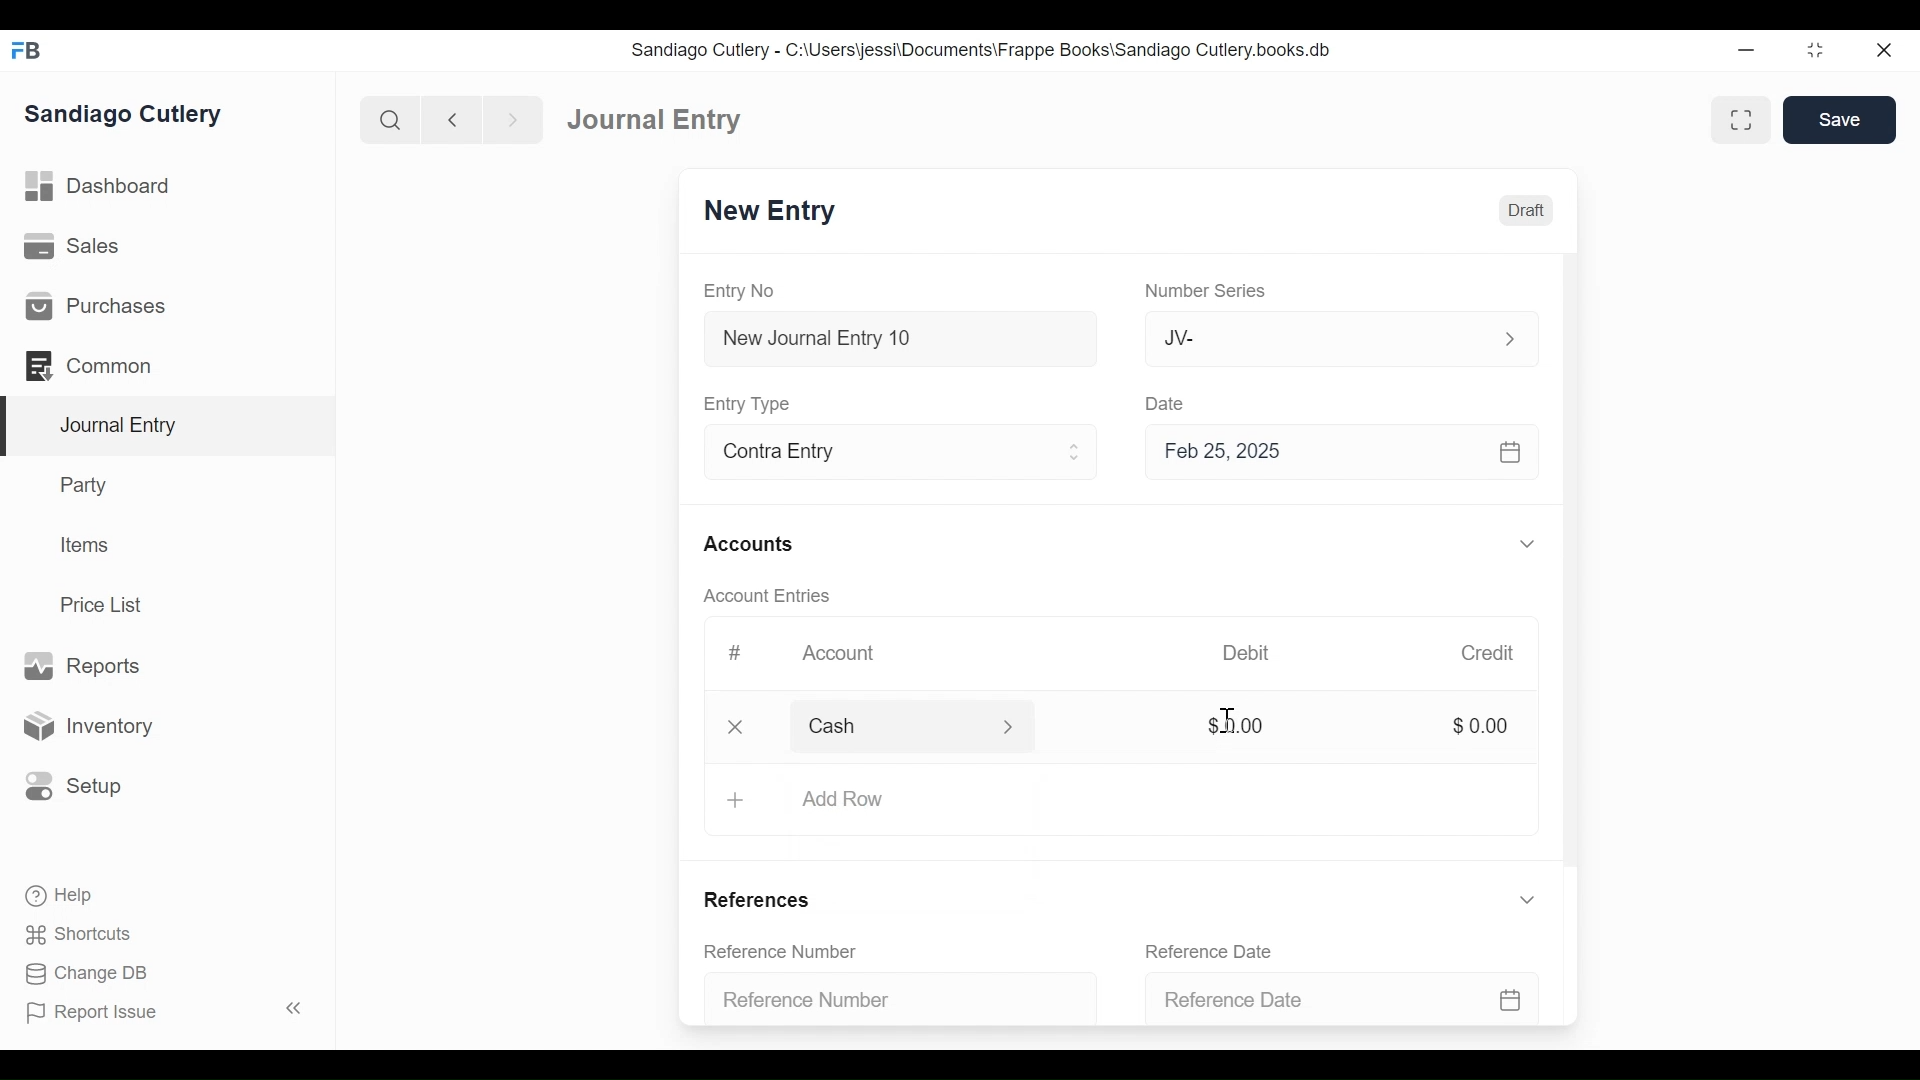  Describe the element at coordinates (105, 604) in the screenshot. I see `Price List` at that location.